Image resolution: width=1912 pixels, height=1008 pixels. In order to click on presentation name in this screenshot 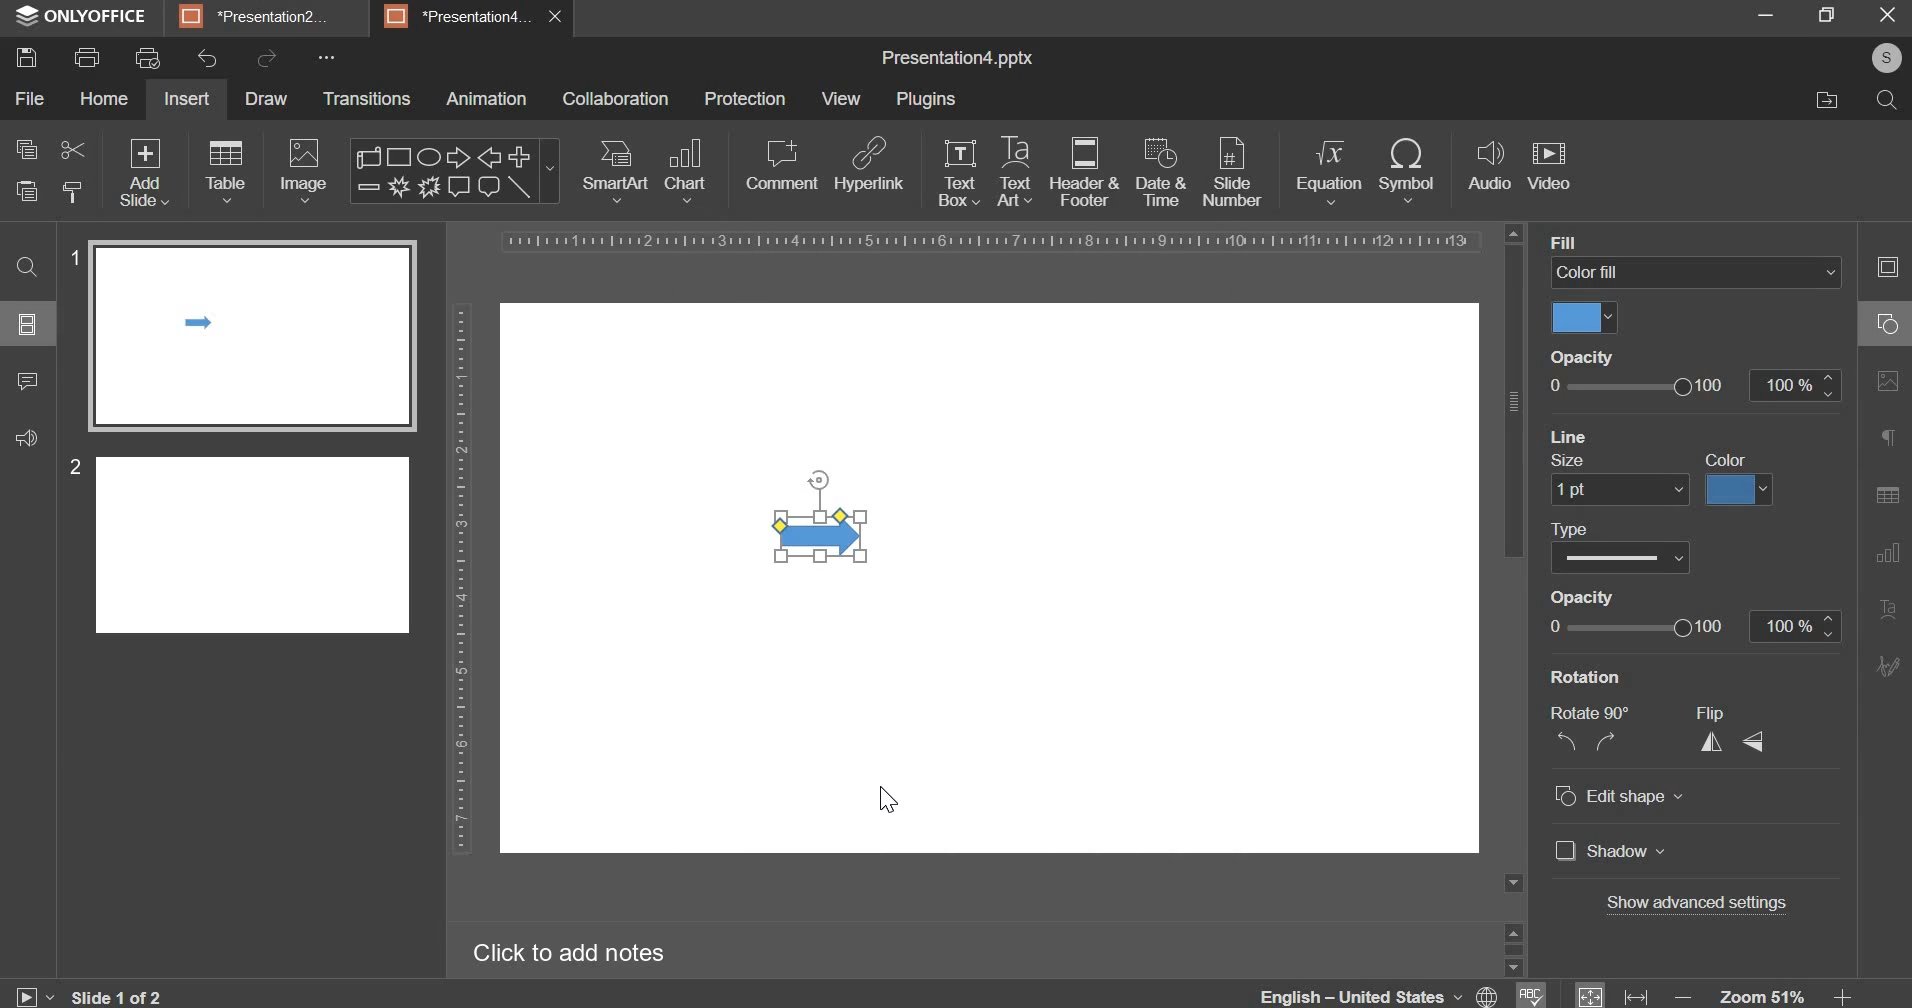, I will do `click(957, 60)`.